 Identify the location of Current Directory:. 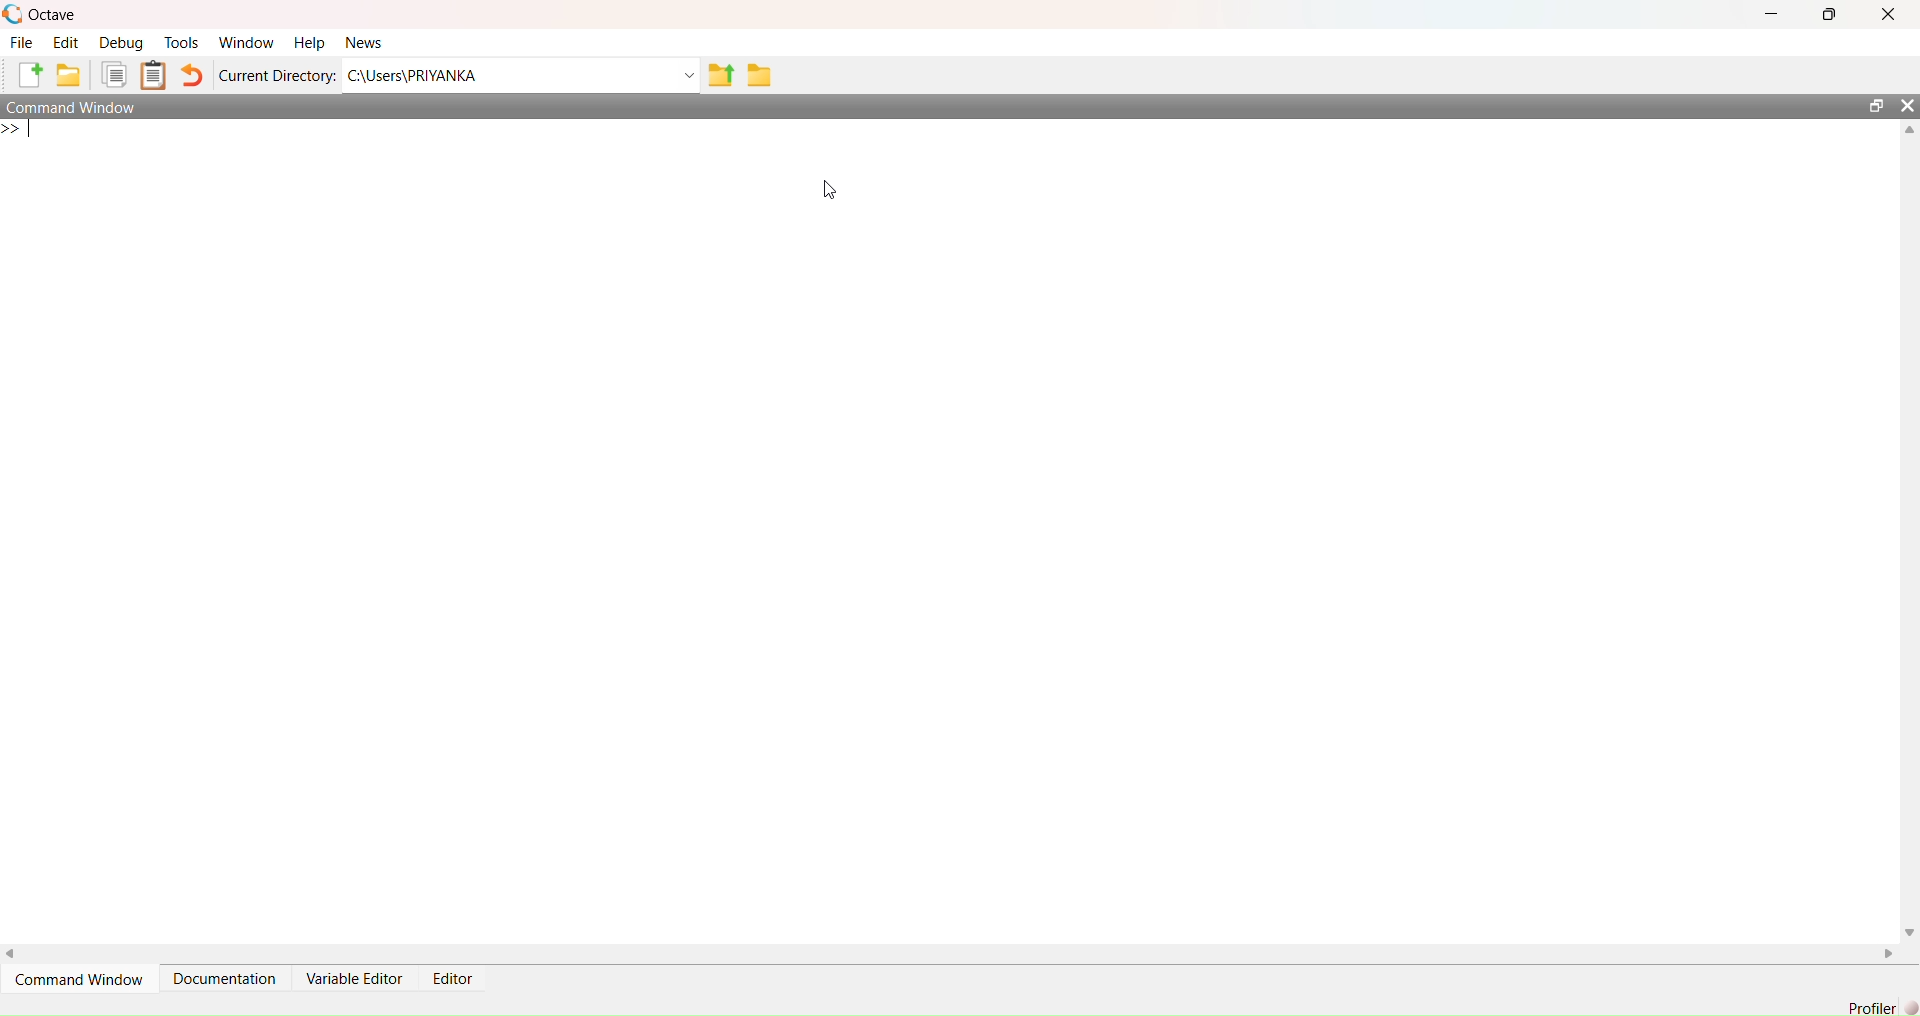
(277, 75).